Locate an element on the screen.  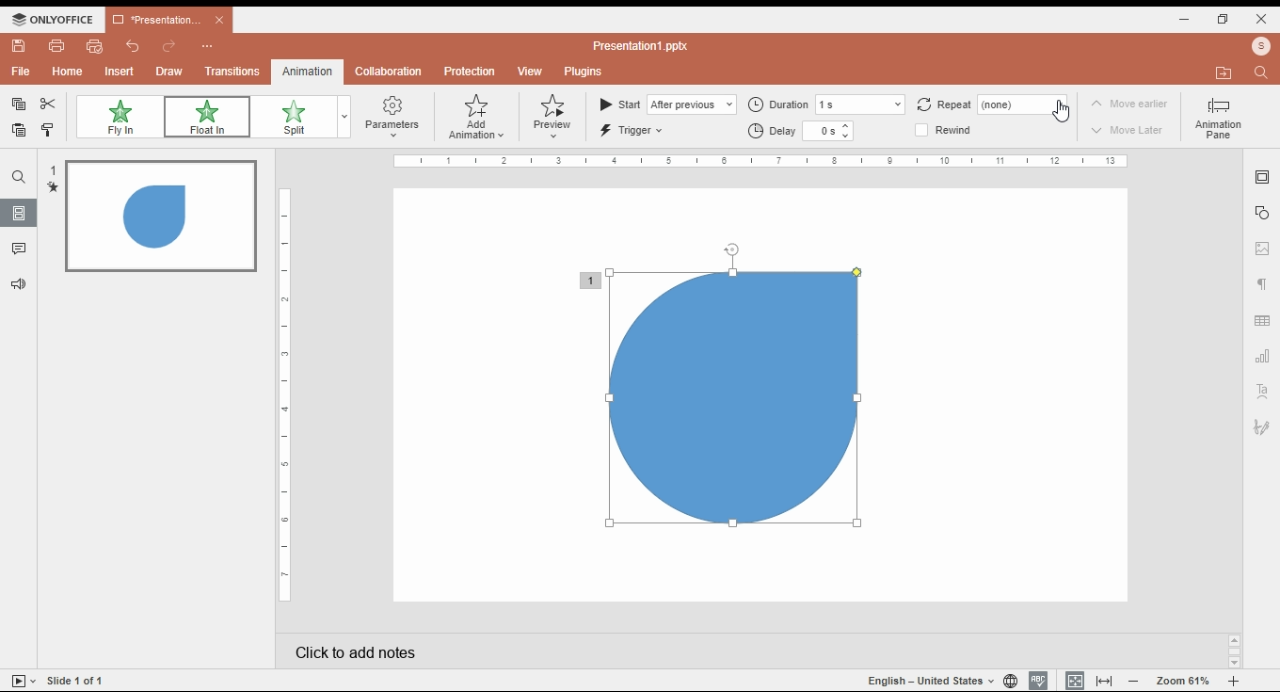
paragraph settings is located at coordinates (1263, 283).